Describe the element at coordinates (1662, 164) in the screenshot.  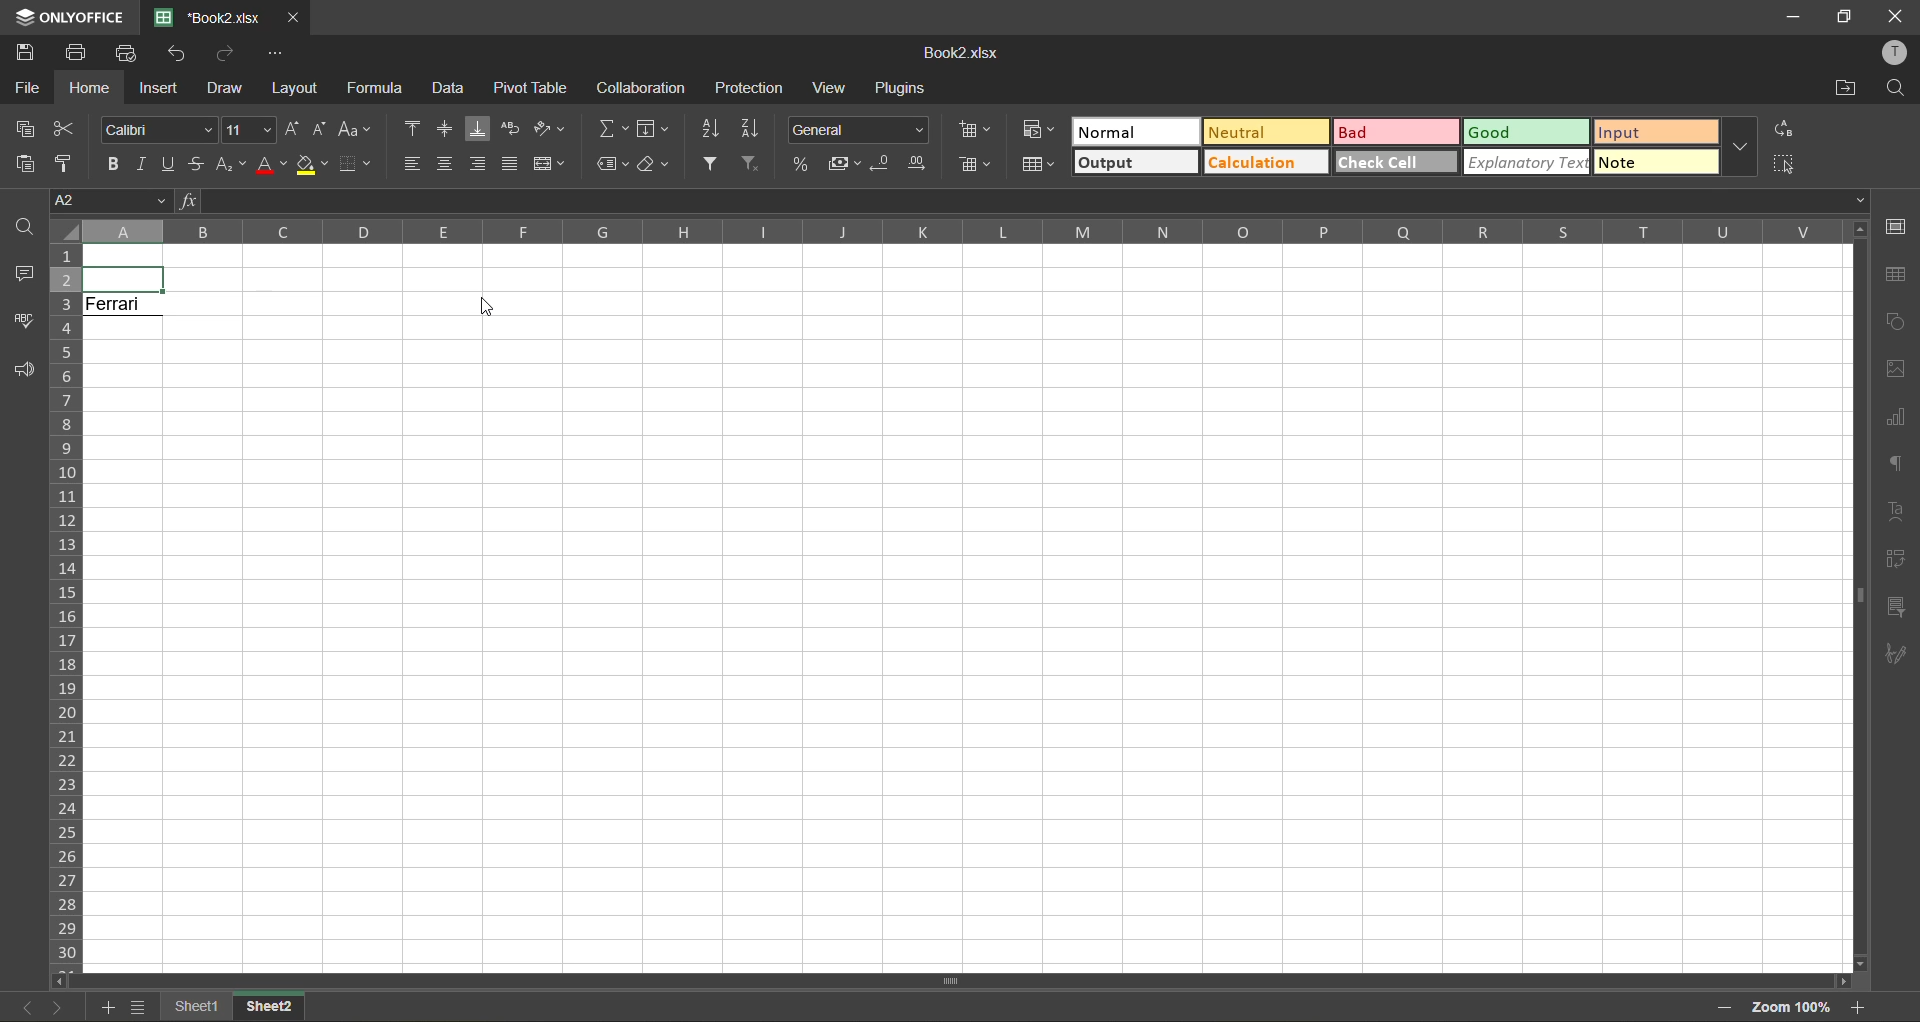
I see `note` at that location.